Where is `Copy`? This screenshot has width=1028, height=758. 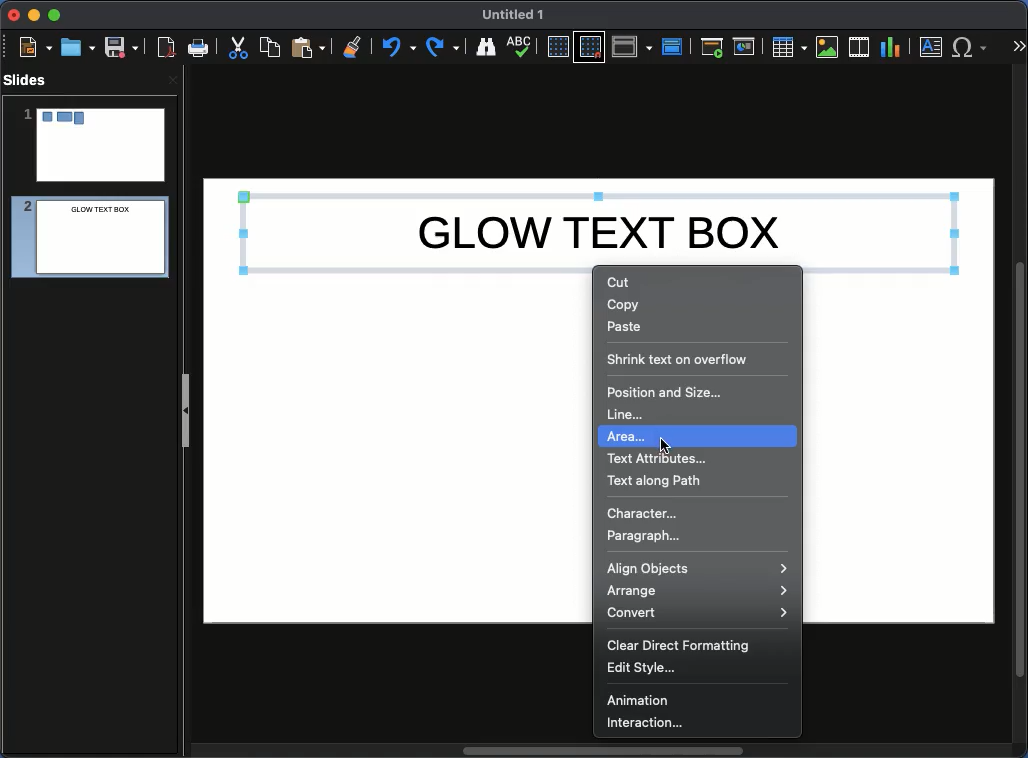
Copy is located at coordinates (626, 306).